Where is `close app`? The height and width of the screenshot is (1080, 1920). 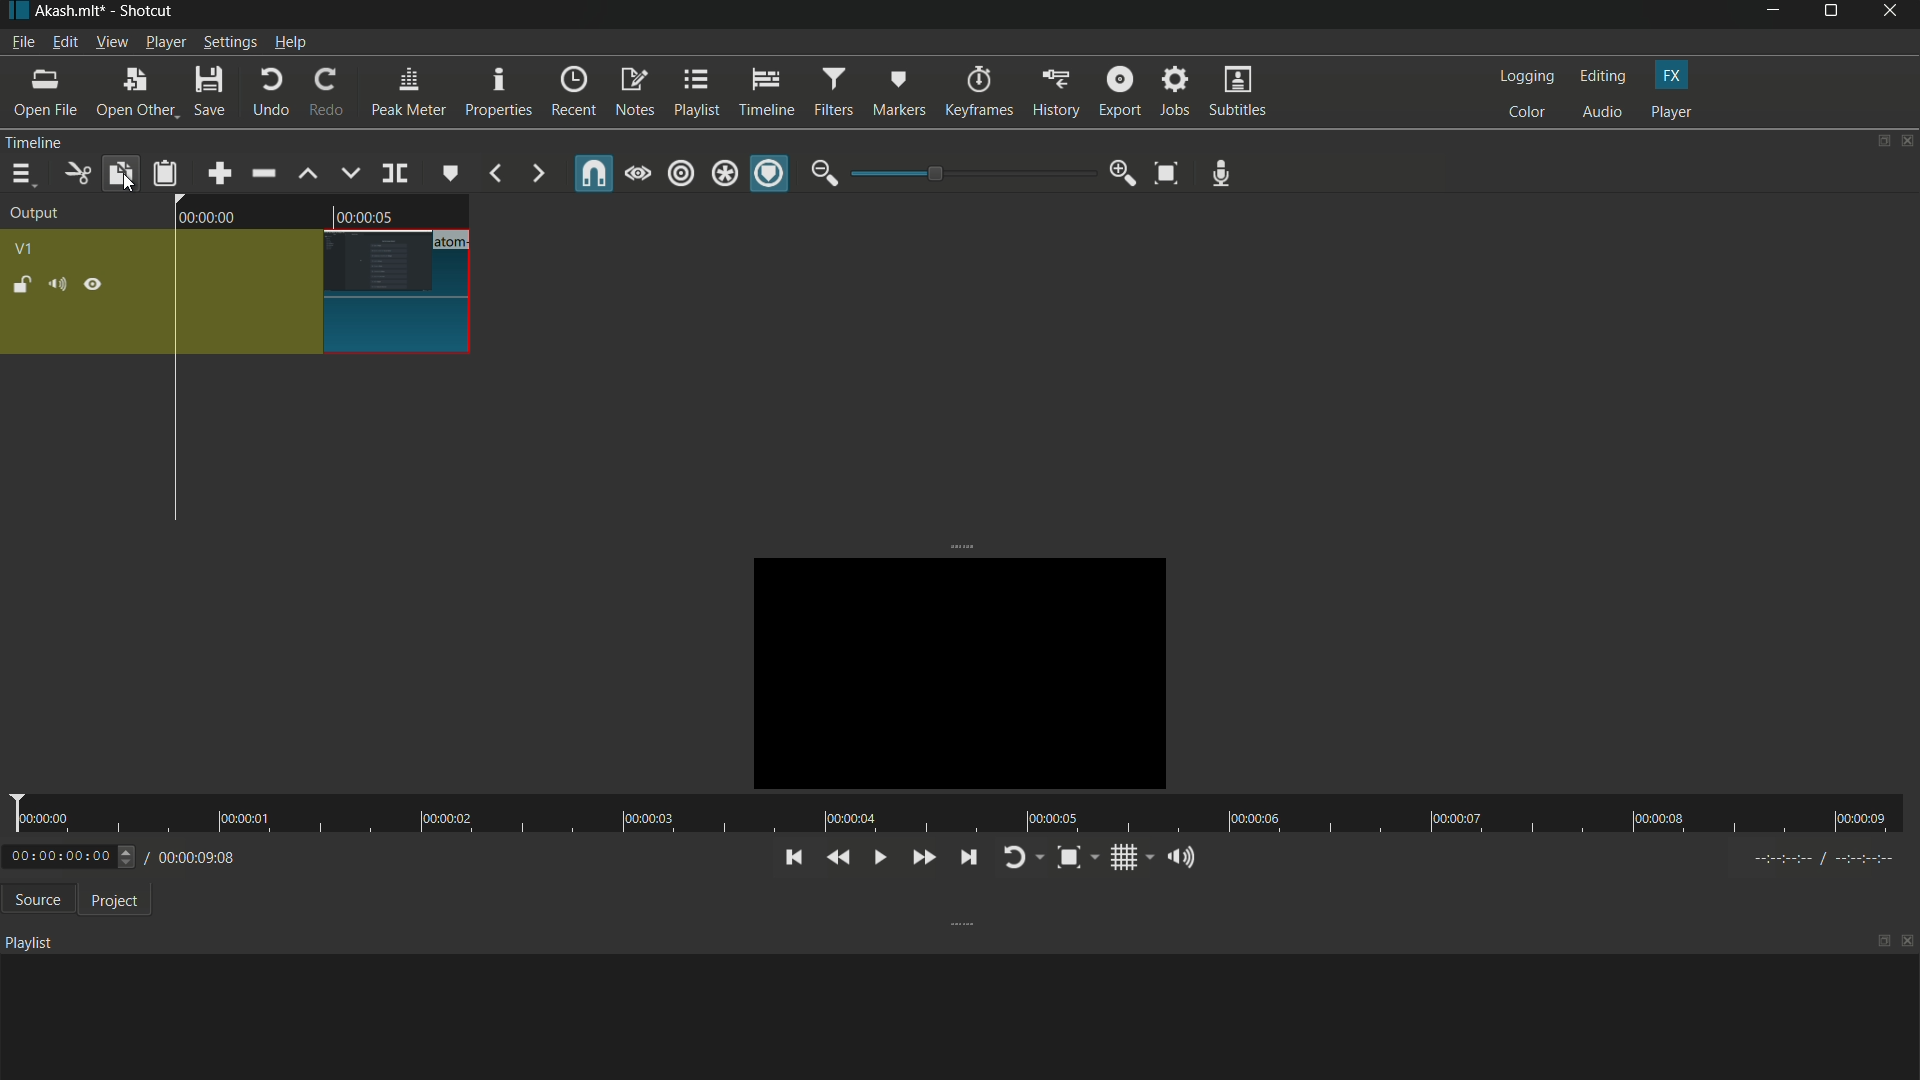 close app is located at coordinates (1894, 15).